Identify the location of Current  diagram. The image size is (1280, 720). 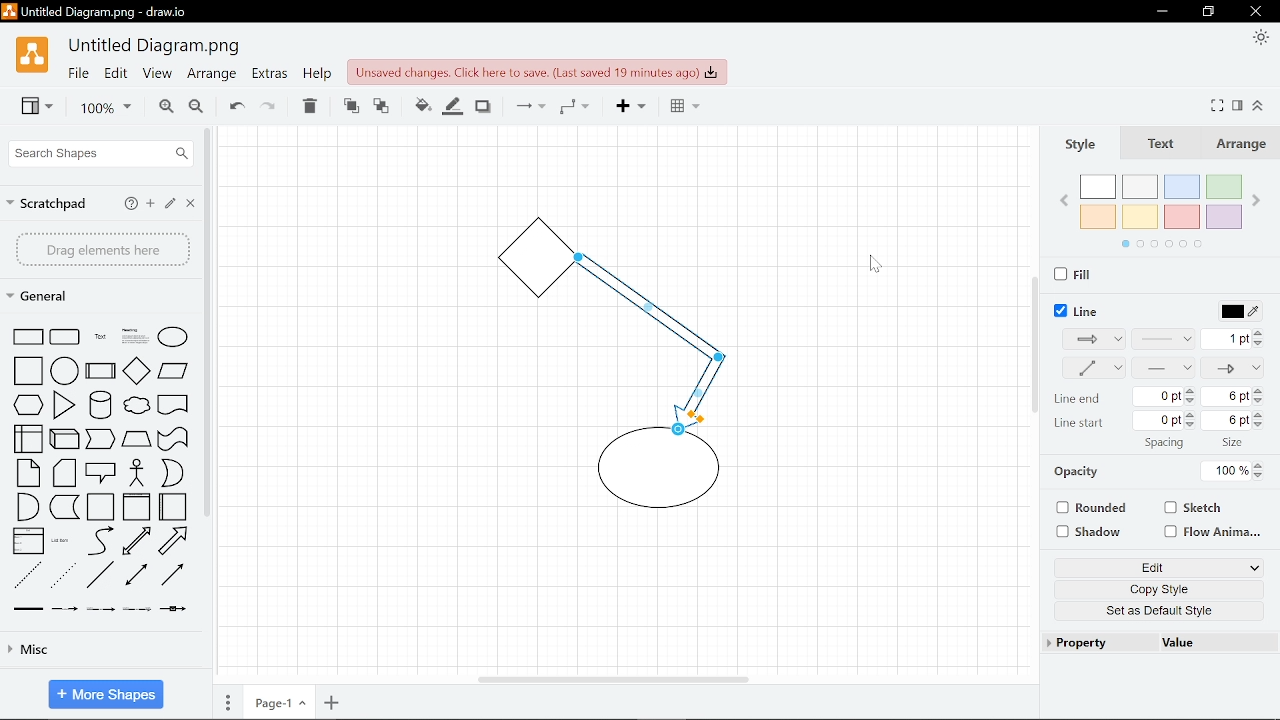
(613, 374).